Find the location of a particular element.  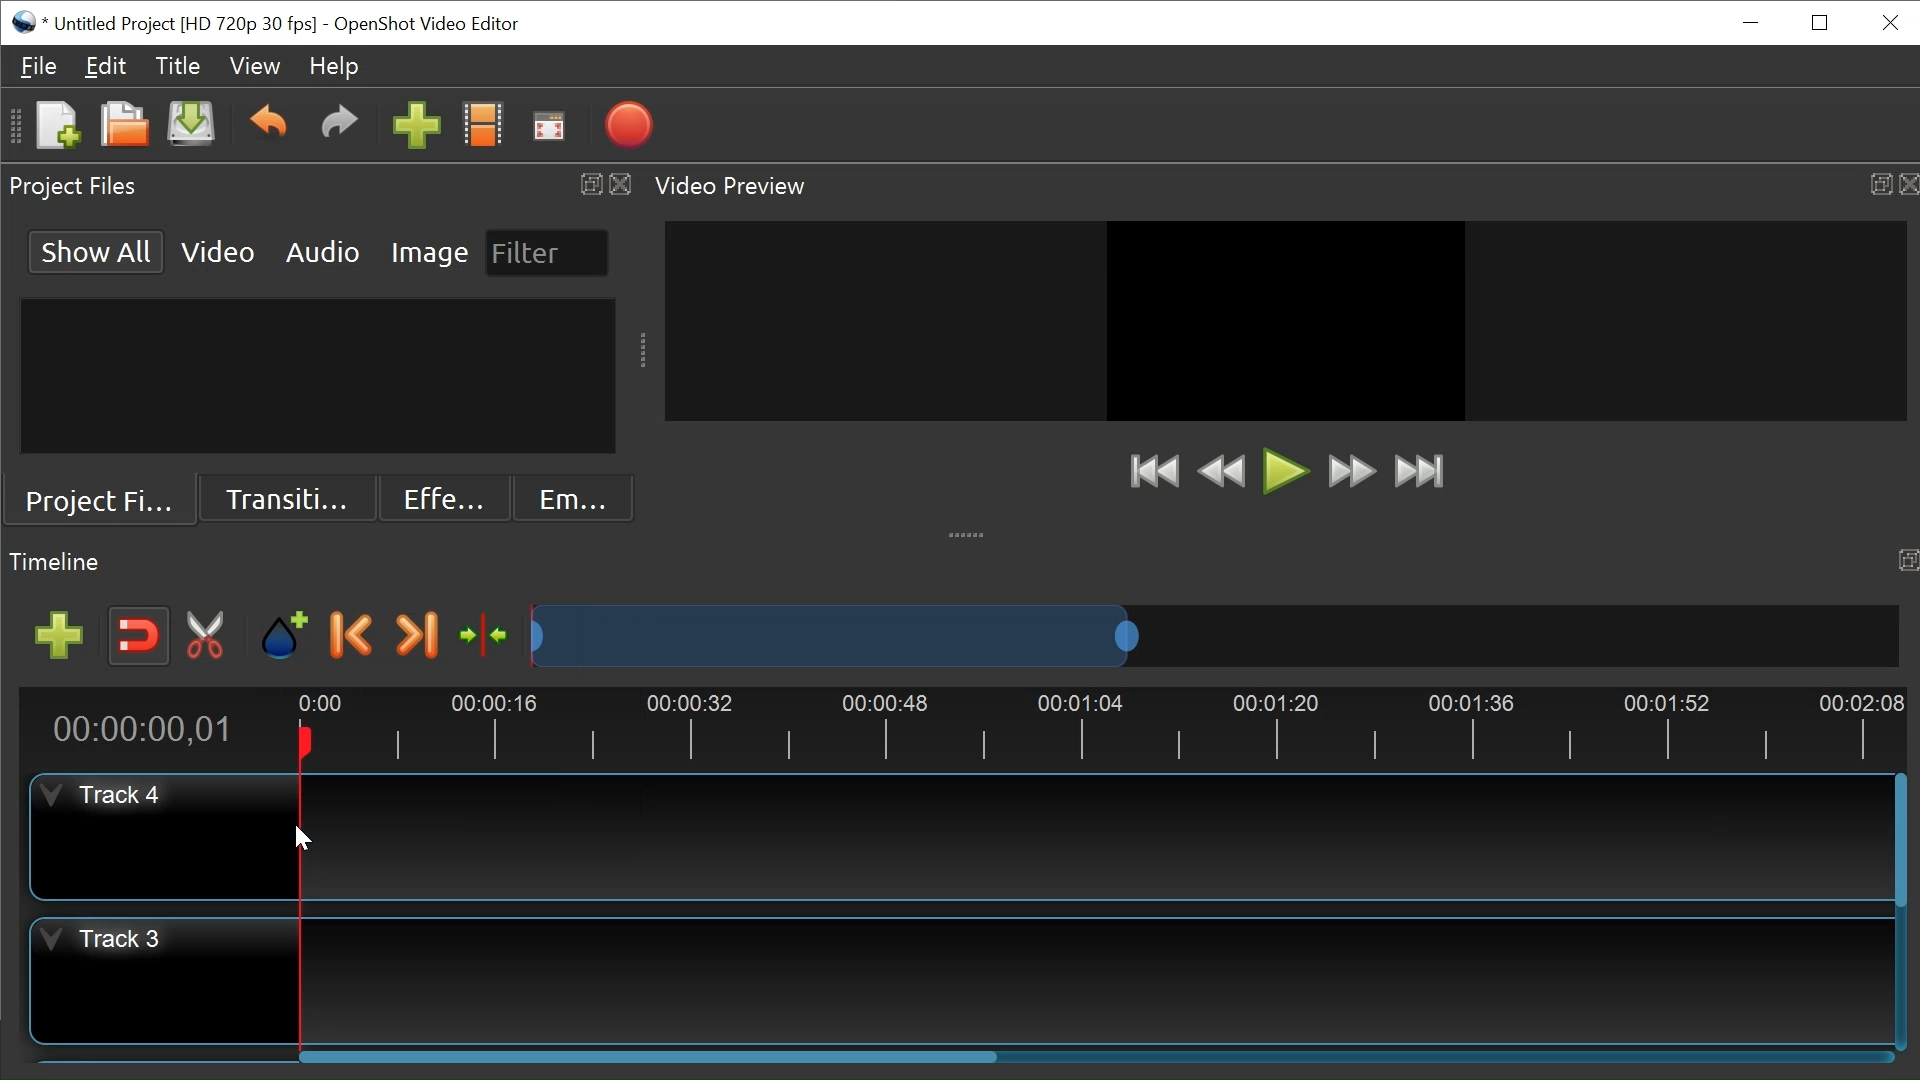

Filter is located at coordinates (545, 253).